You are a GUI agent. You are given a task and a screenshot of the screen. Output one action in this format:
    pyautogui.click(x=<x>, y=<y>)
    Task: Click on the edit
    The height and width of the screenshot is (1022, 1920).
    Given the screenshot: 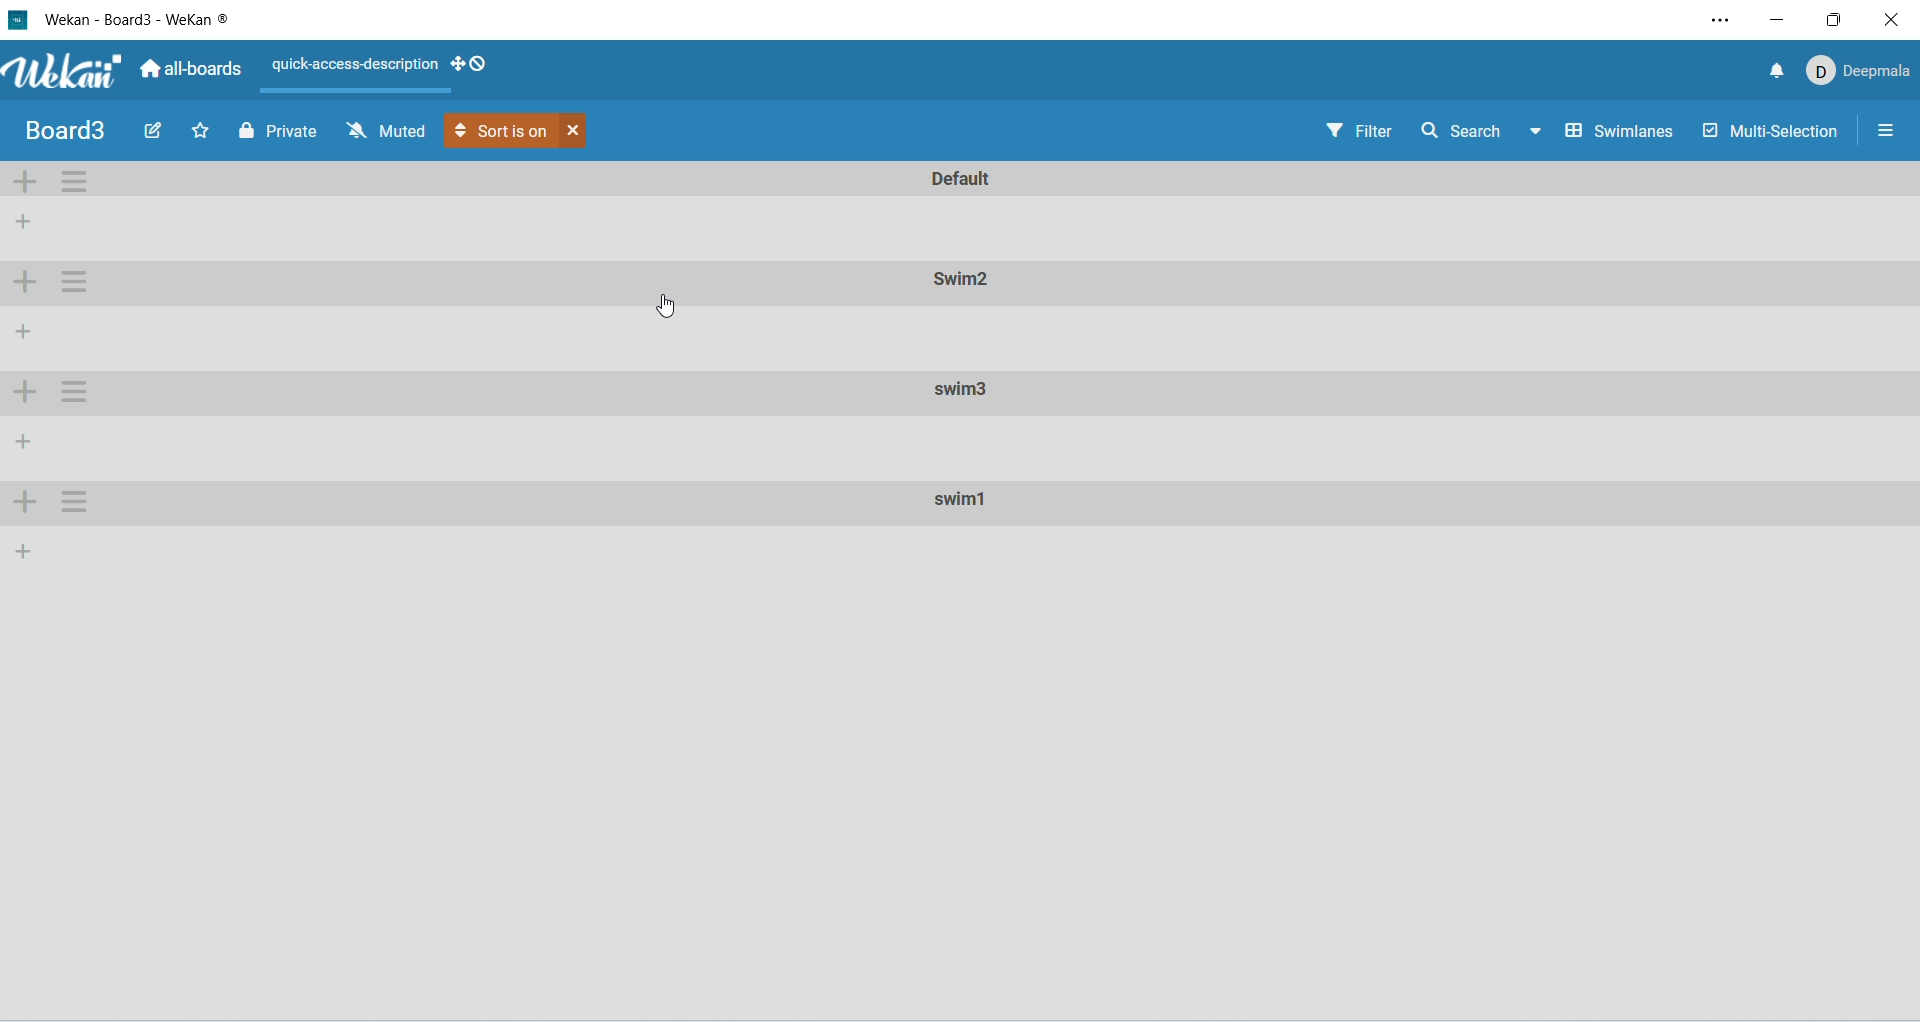 What is the action you would take?
    pyautogui.click(x=154, y=128)
    